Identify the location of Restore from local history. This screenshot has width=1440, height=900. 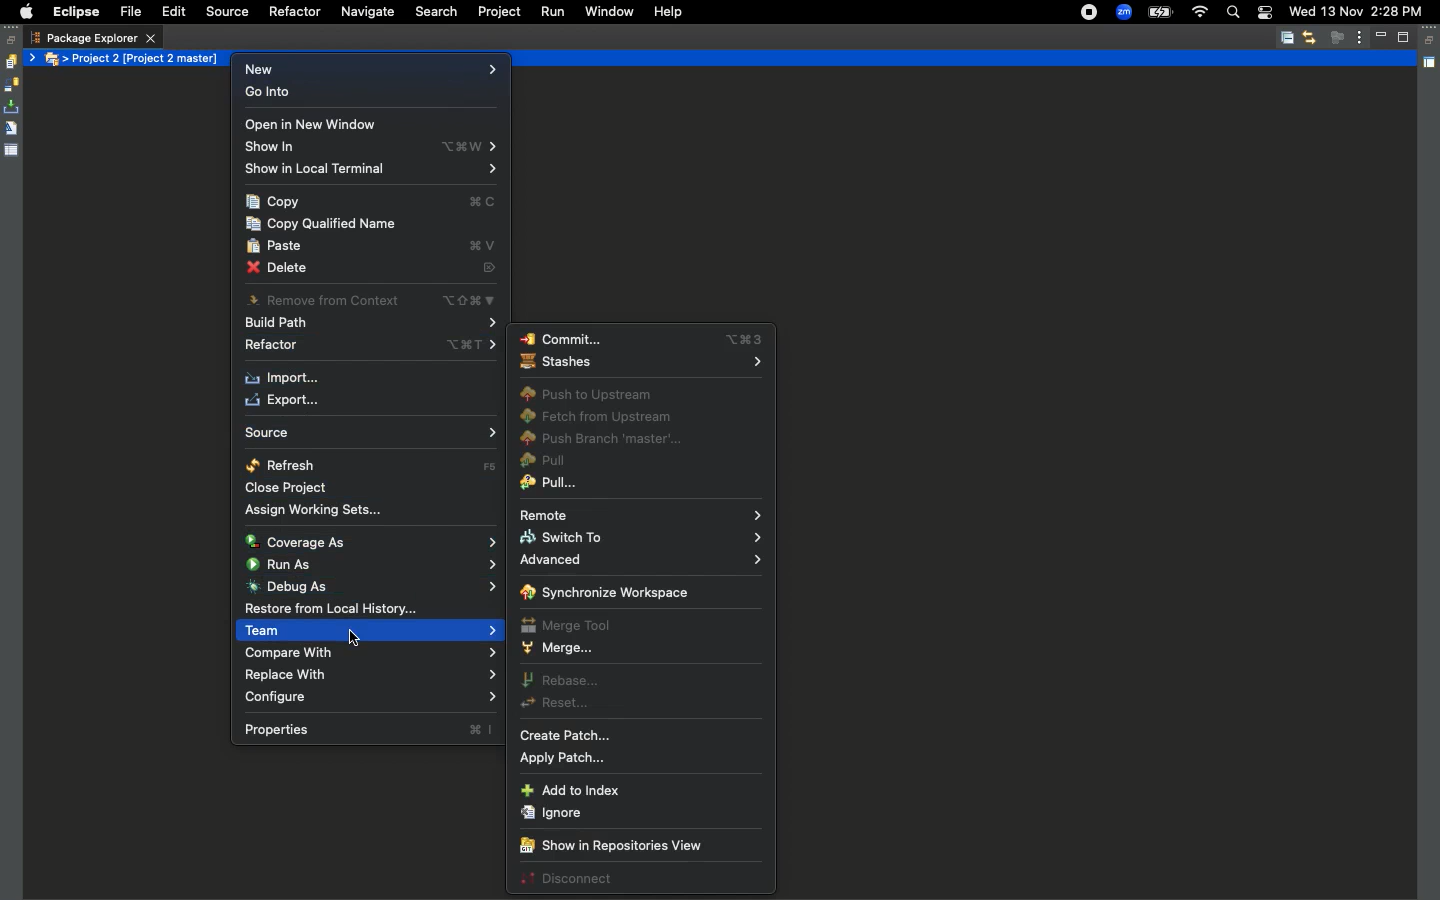
(373, 611).